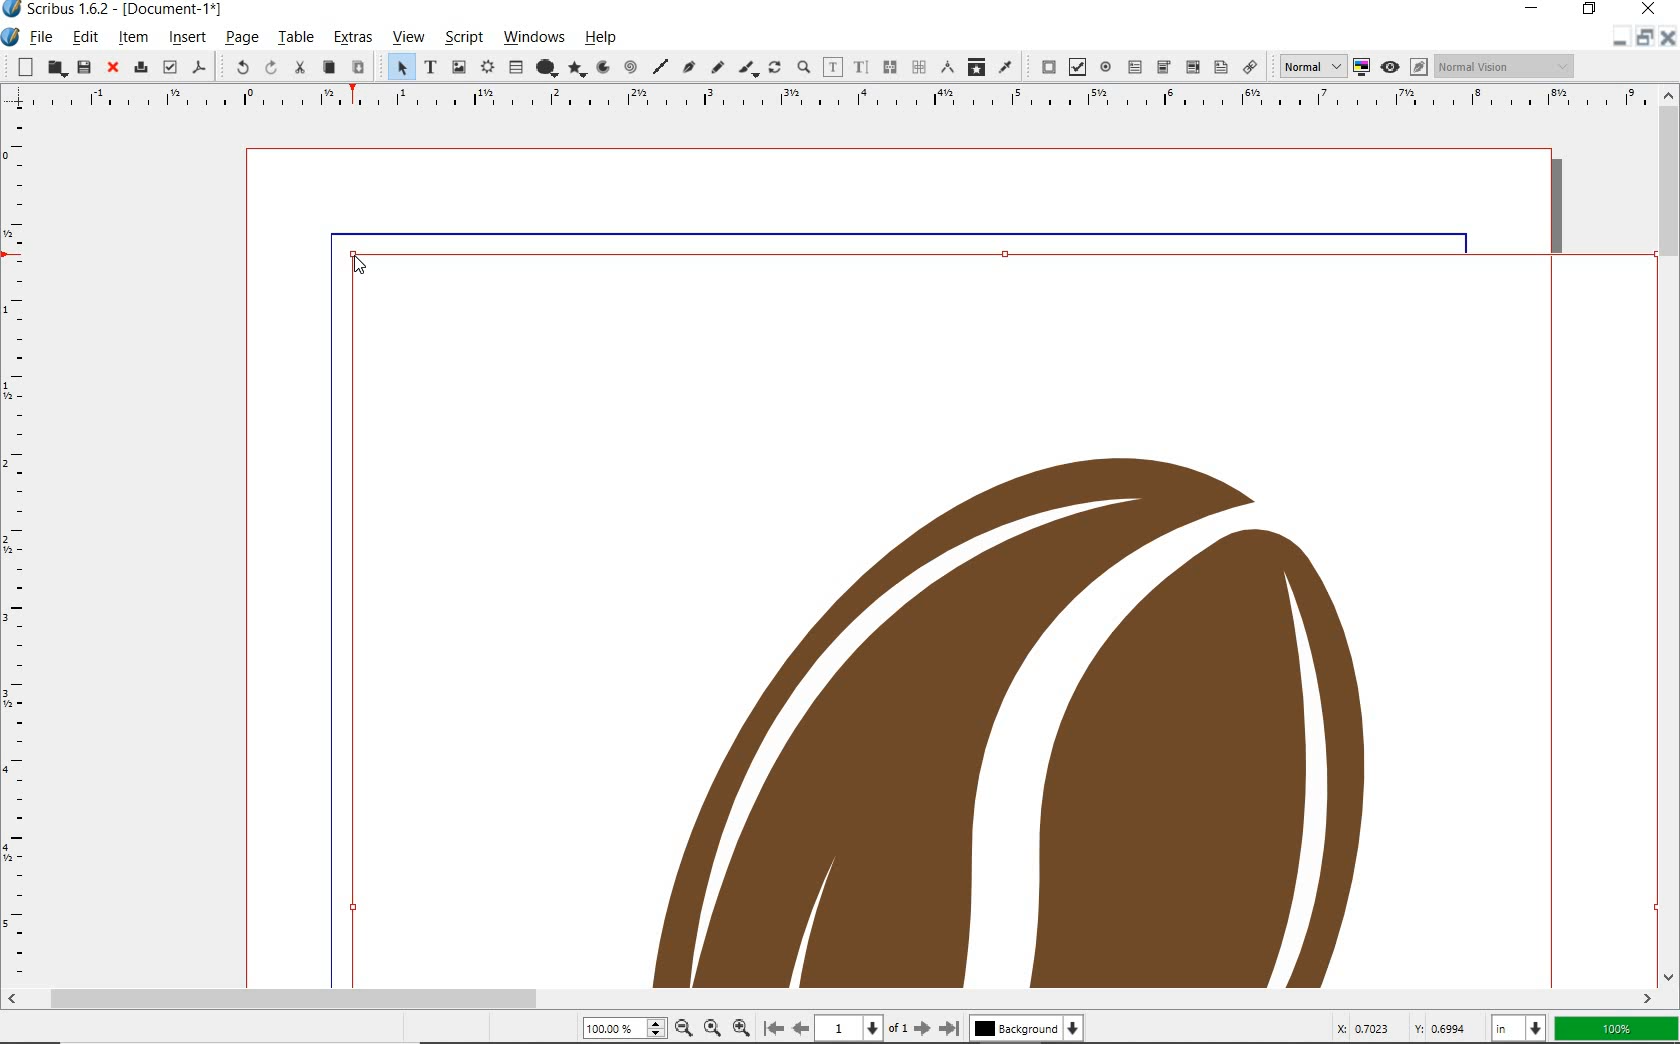 The image size is (1680, 1044). Describe the element at coordinates (830, 1001) in the screenshot. I see `scrollbar` at that location.